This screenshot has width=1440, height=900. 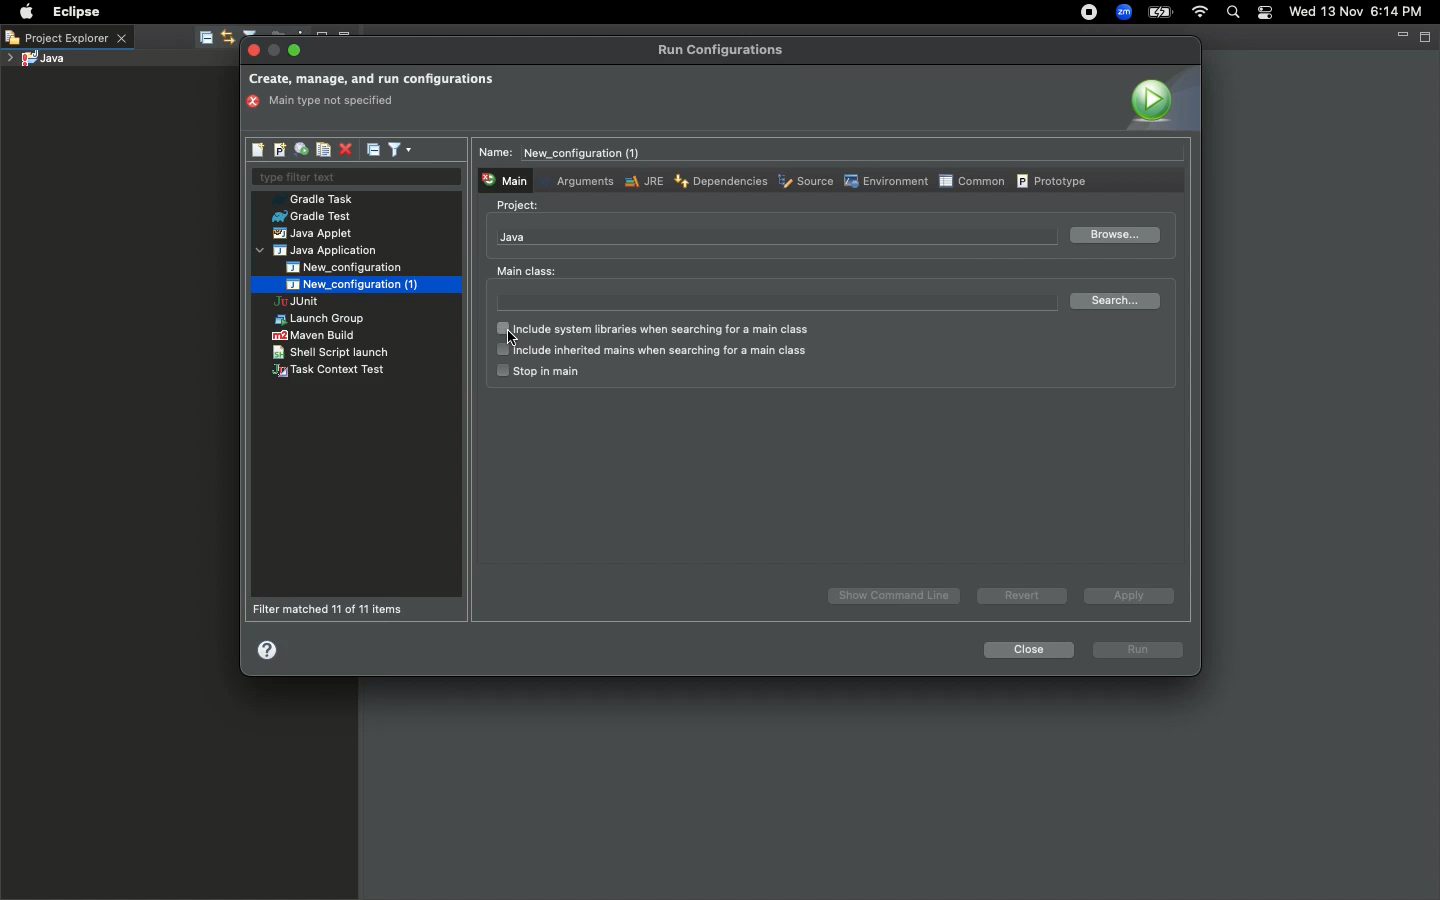 I want to click on Launch group, so click(x=322, y=319).